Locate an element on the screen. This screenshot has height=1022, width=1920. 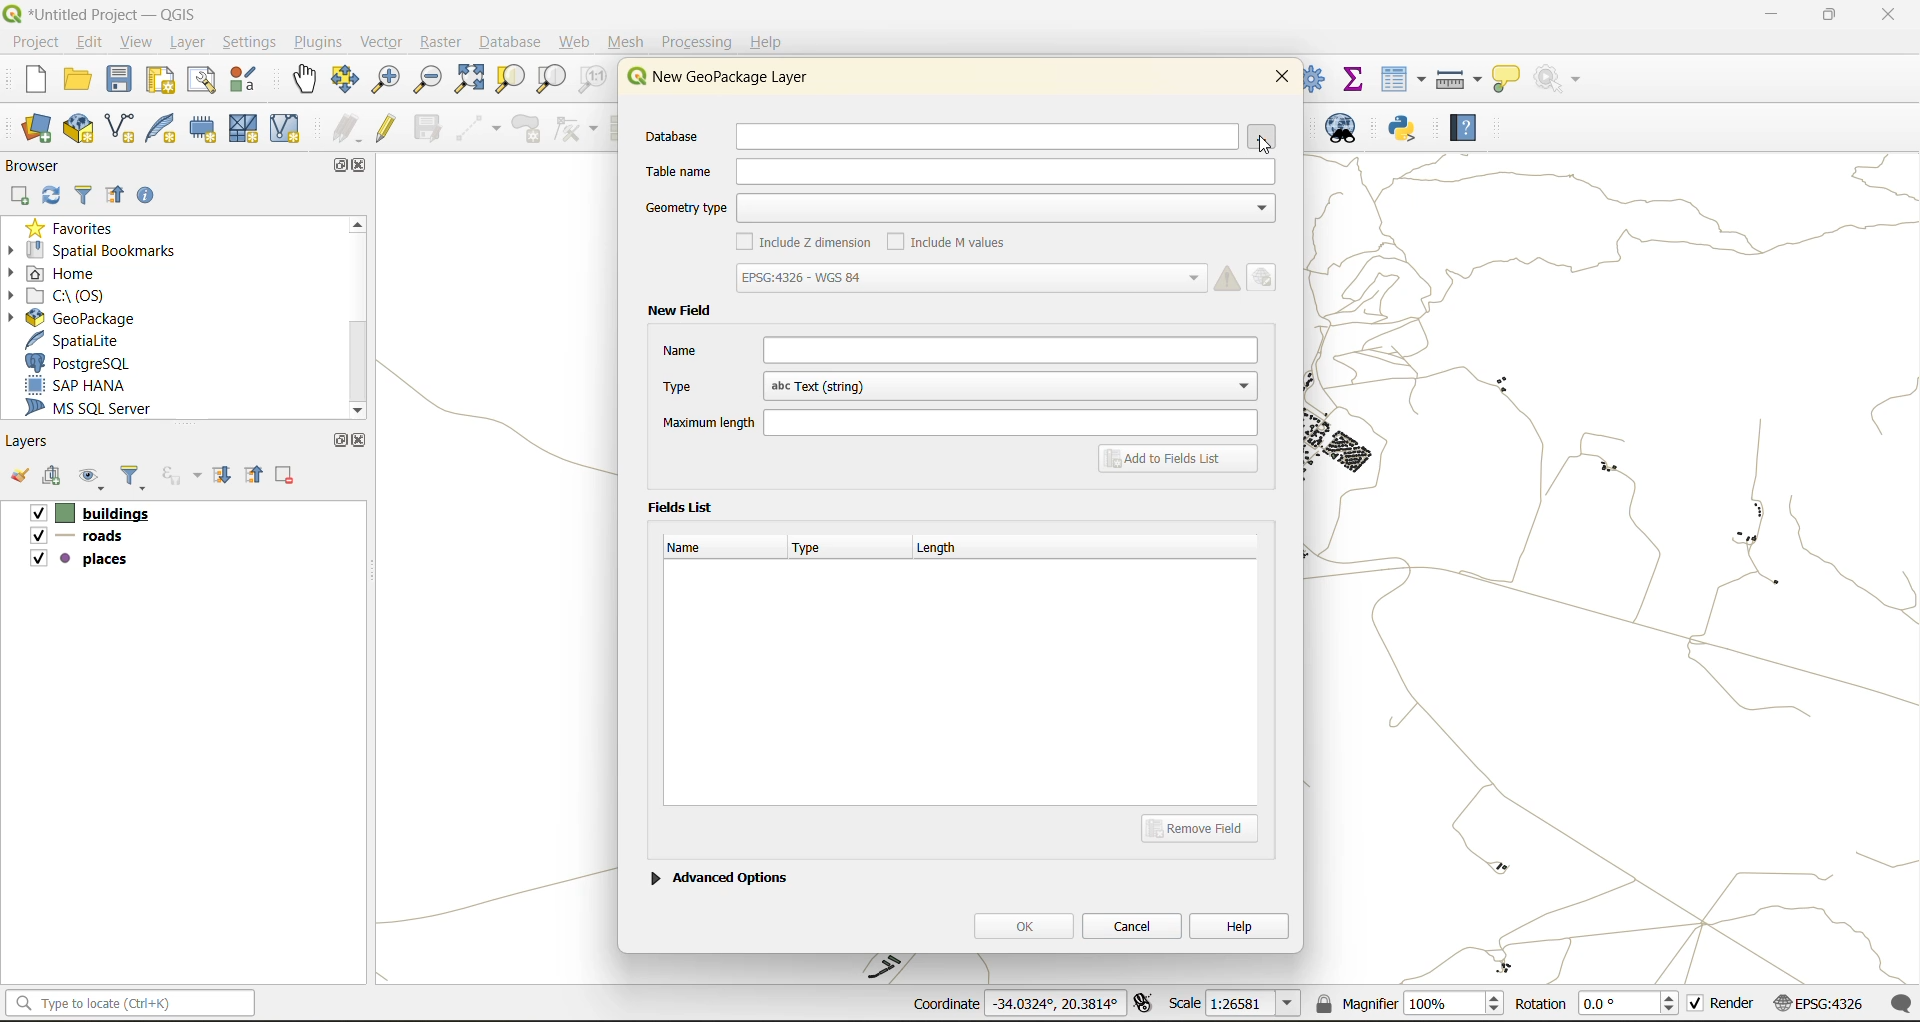
pan map is located at coordinates (305, 83).